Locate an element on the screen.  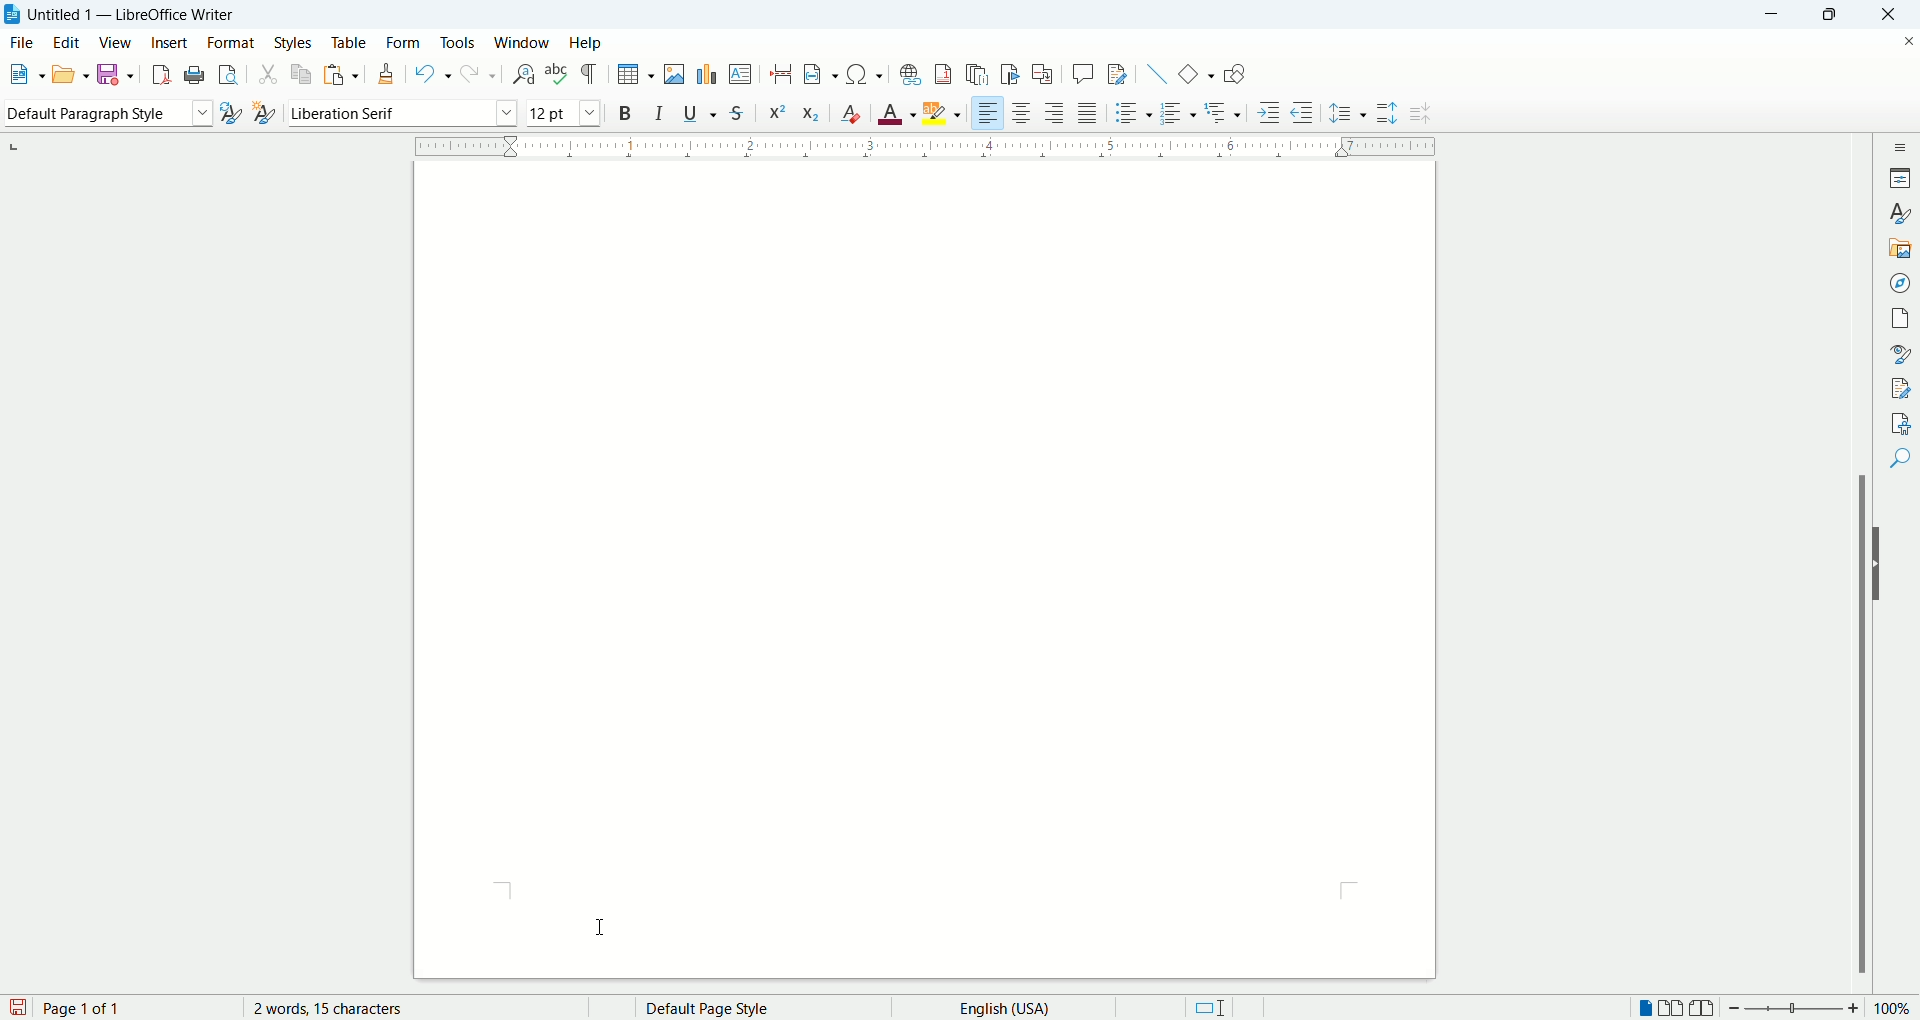
form is located at coordinates (404, 41).